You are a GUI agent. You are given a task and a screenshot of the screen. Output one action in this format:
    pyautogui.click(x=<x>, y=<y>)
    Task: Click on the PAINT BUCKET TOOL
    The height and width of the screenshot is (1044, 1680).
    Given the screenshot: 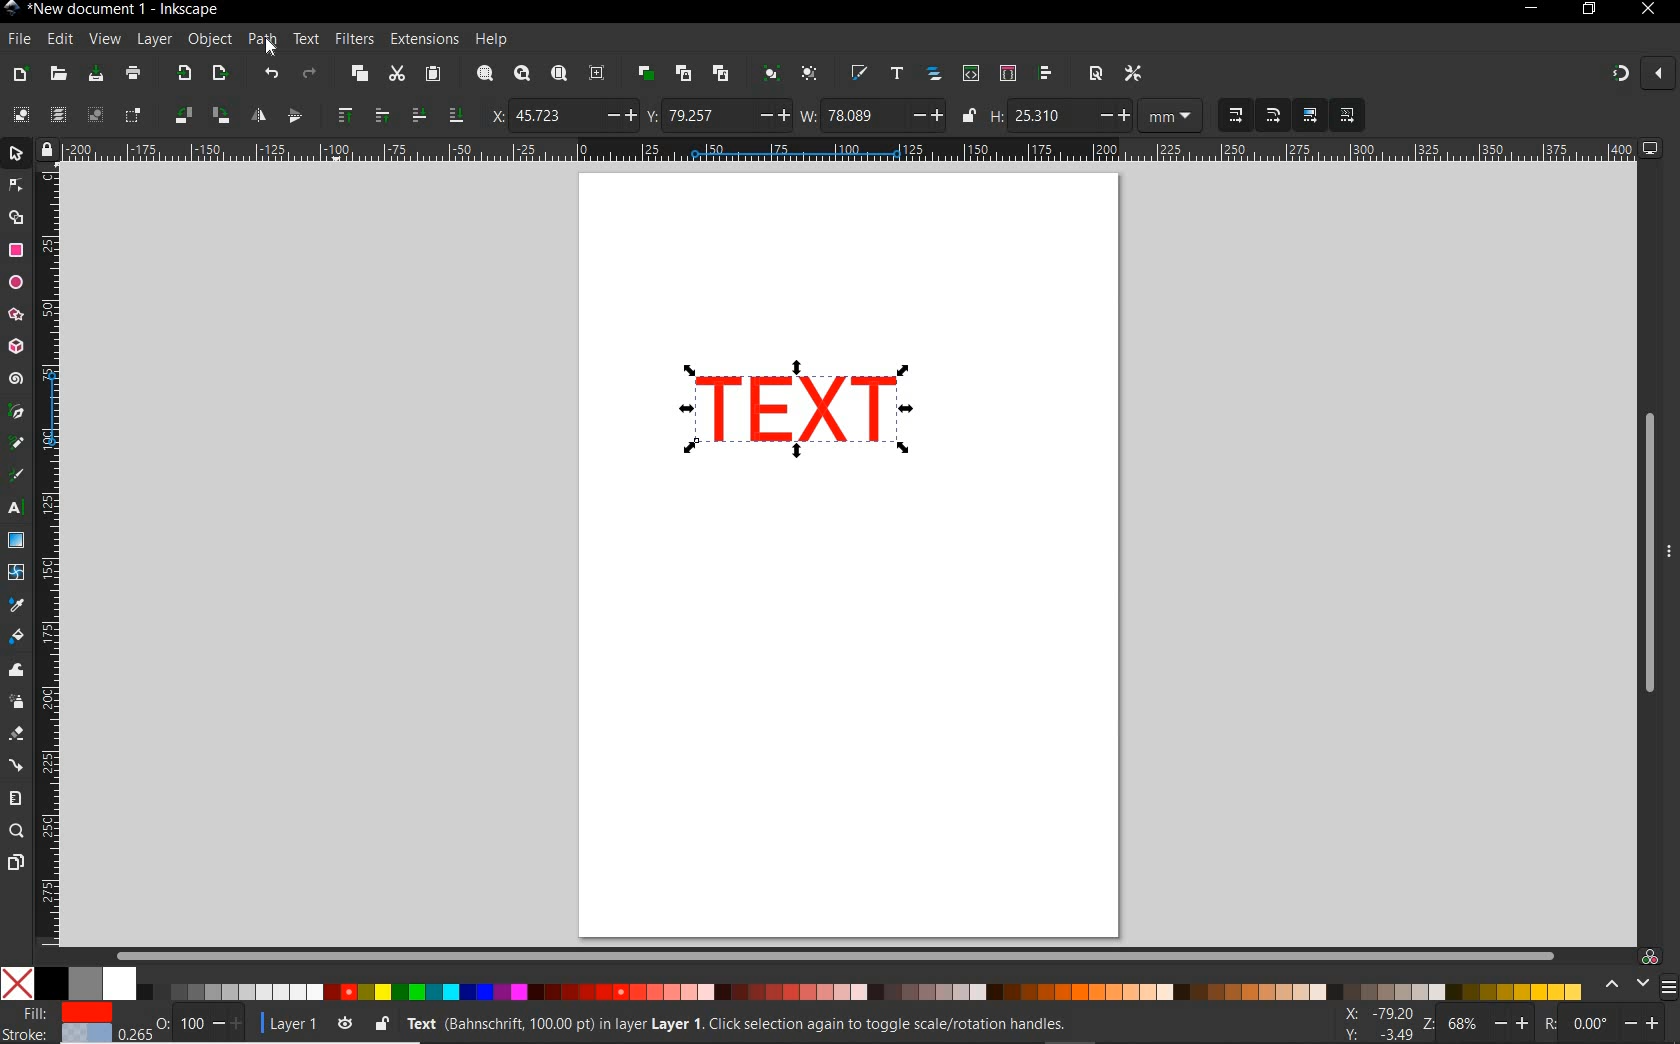 What is the action you would take?
    pyautogui.click(x=16, y=638)
    